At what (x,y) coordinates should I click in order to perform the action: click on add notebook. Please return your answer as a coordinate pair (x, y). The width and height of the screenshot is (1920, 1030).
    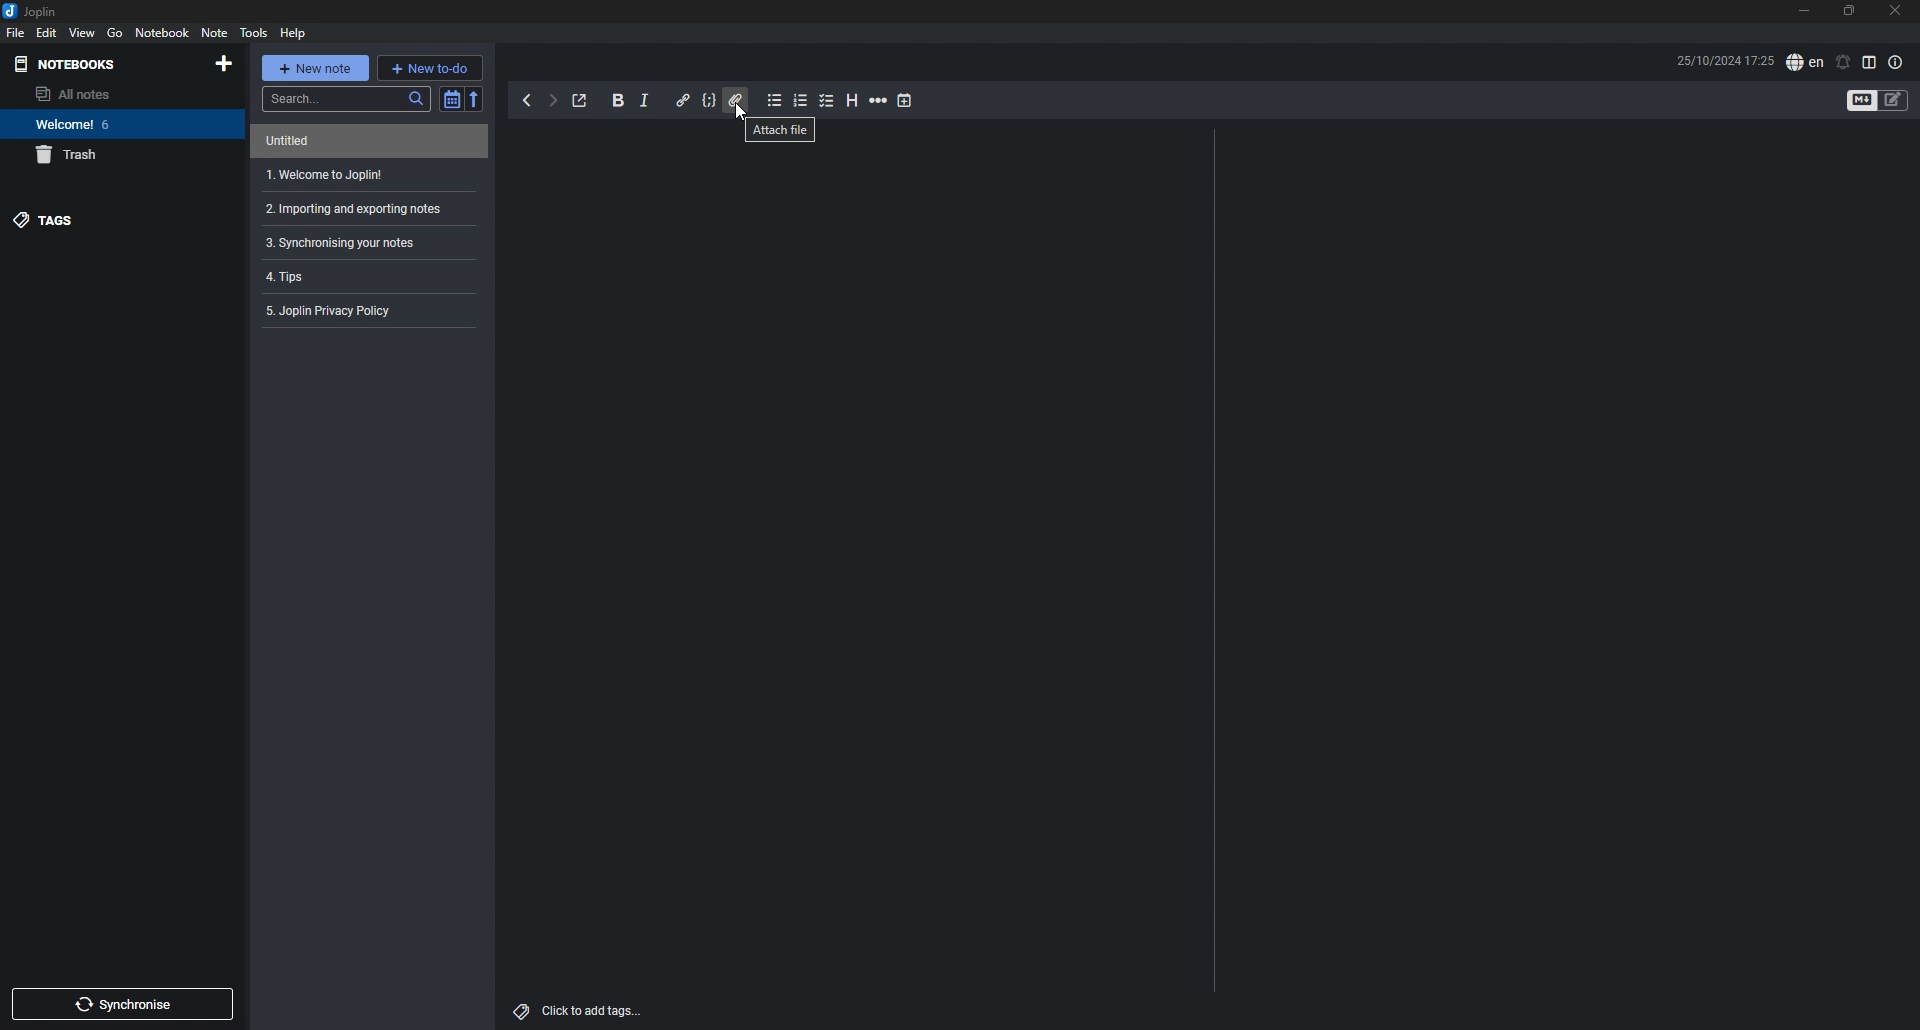
    Looking at the image, I should click on (224, 64).